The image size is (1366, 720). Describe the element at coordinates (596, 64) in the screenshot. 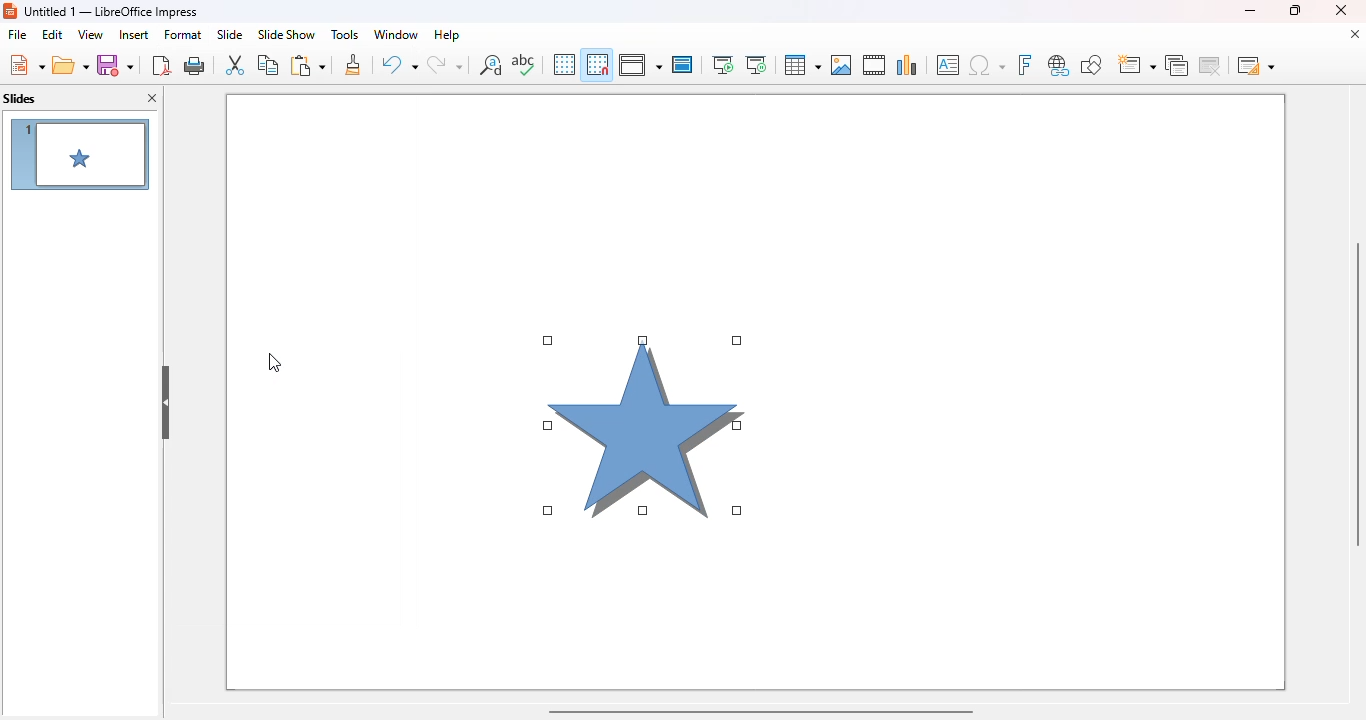

I see `snap to grid` at that location.